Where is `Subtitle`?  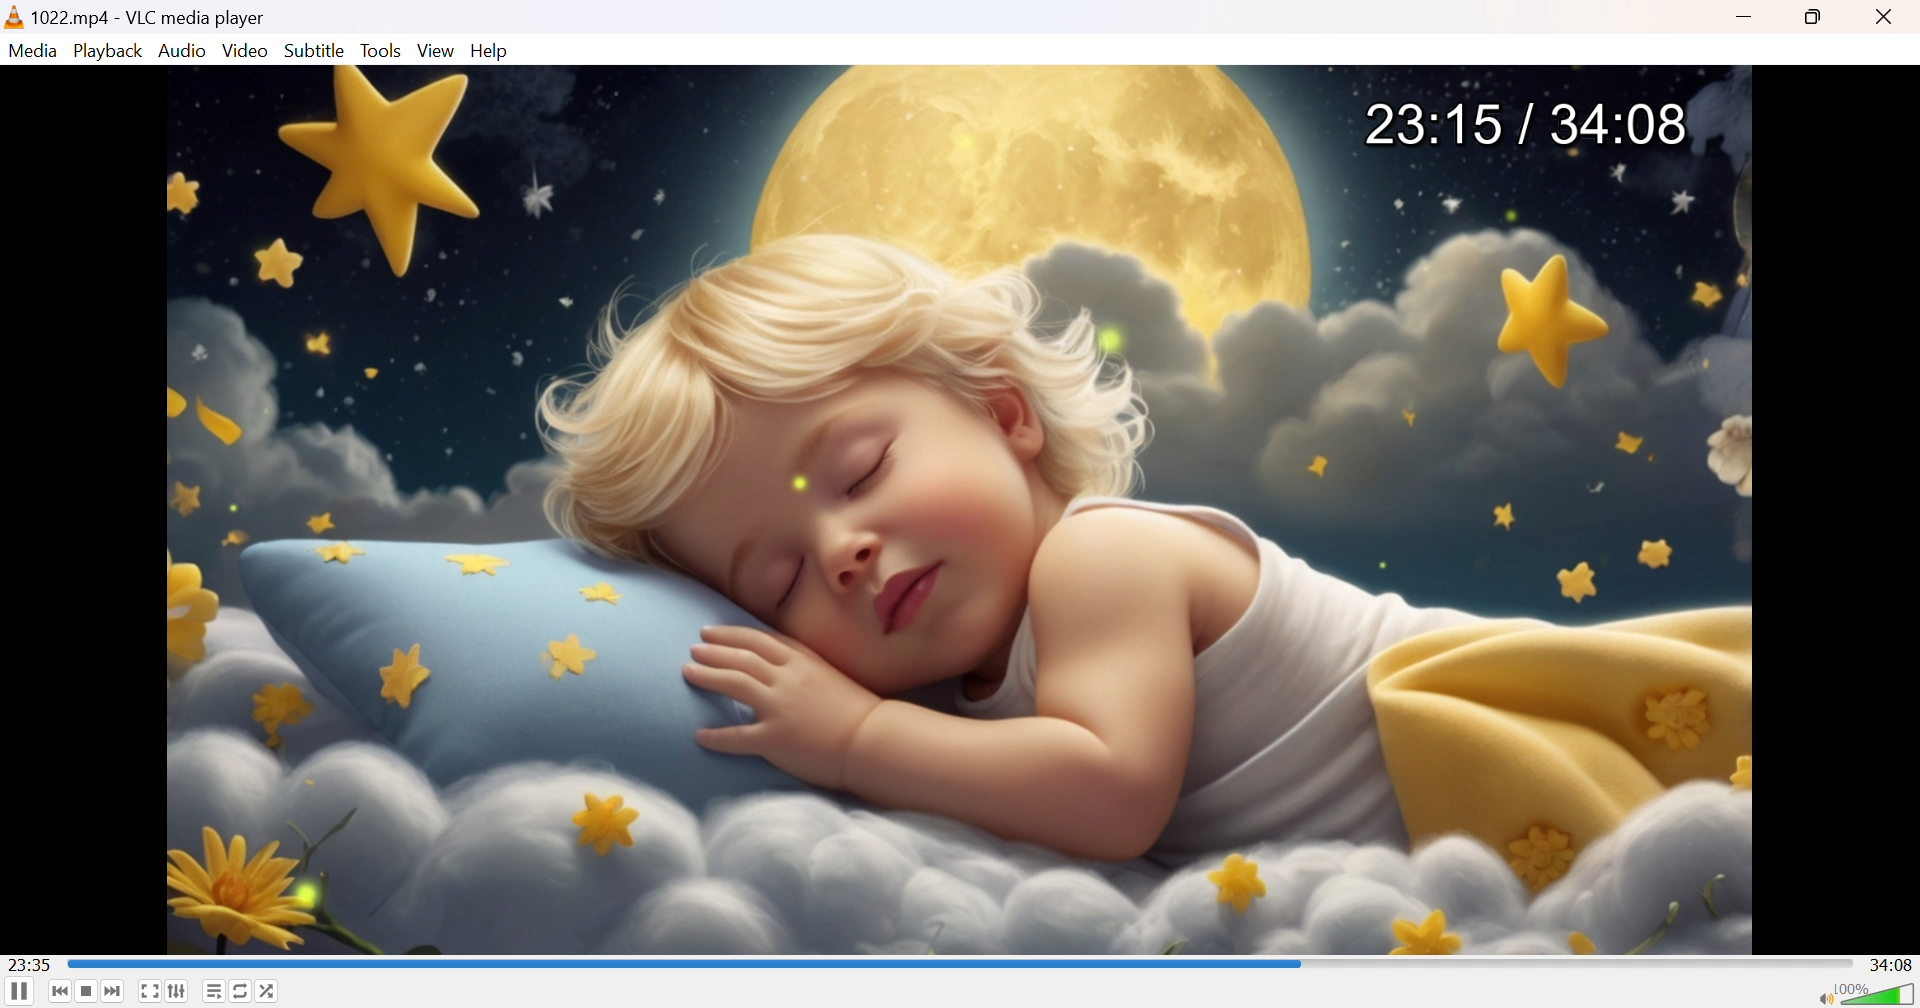
Subtitle is located at coordinates (315, 50).